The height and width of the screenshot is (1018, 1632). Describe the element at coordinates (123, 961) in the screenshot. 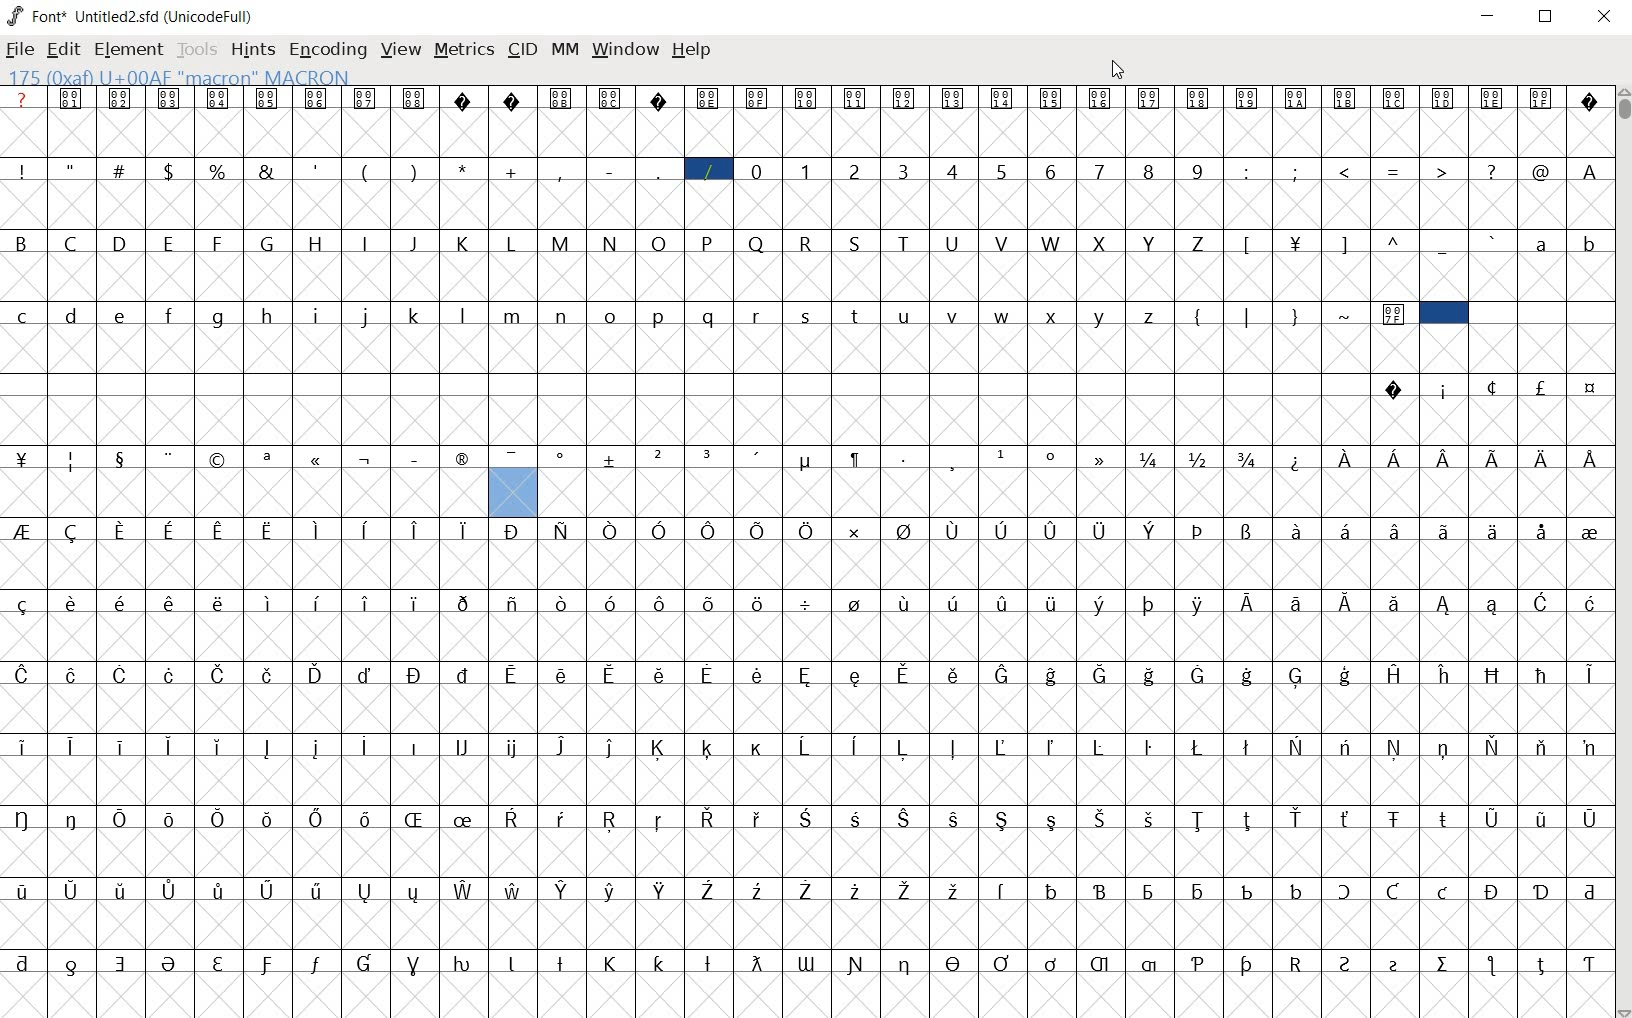

I see `Symbol` at that location.